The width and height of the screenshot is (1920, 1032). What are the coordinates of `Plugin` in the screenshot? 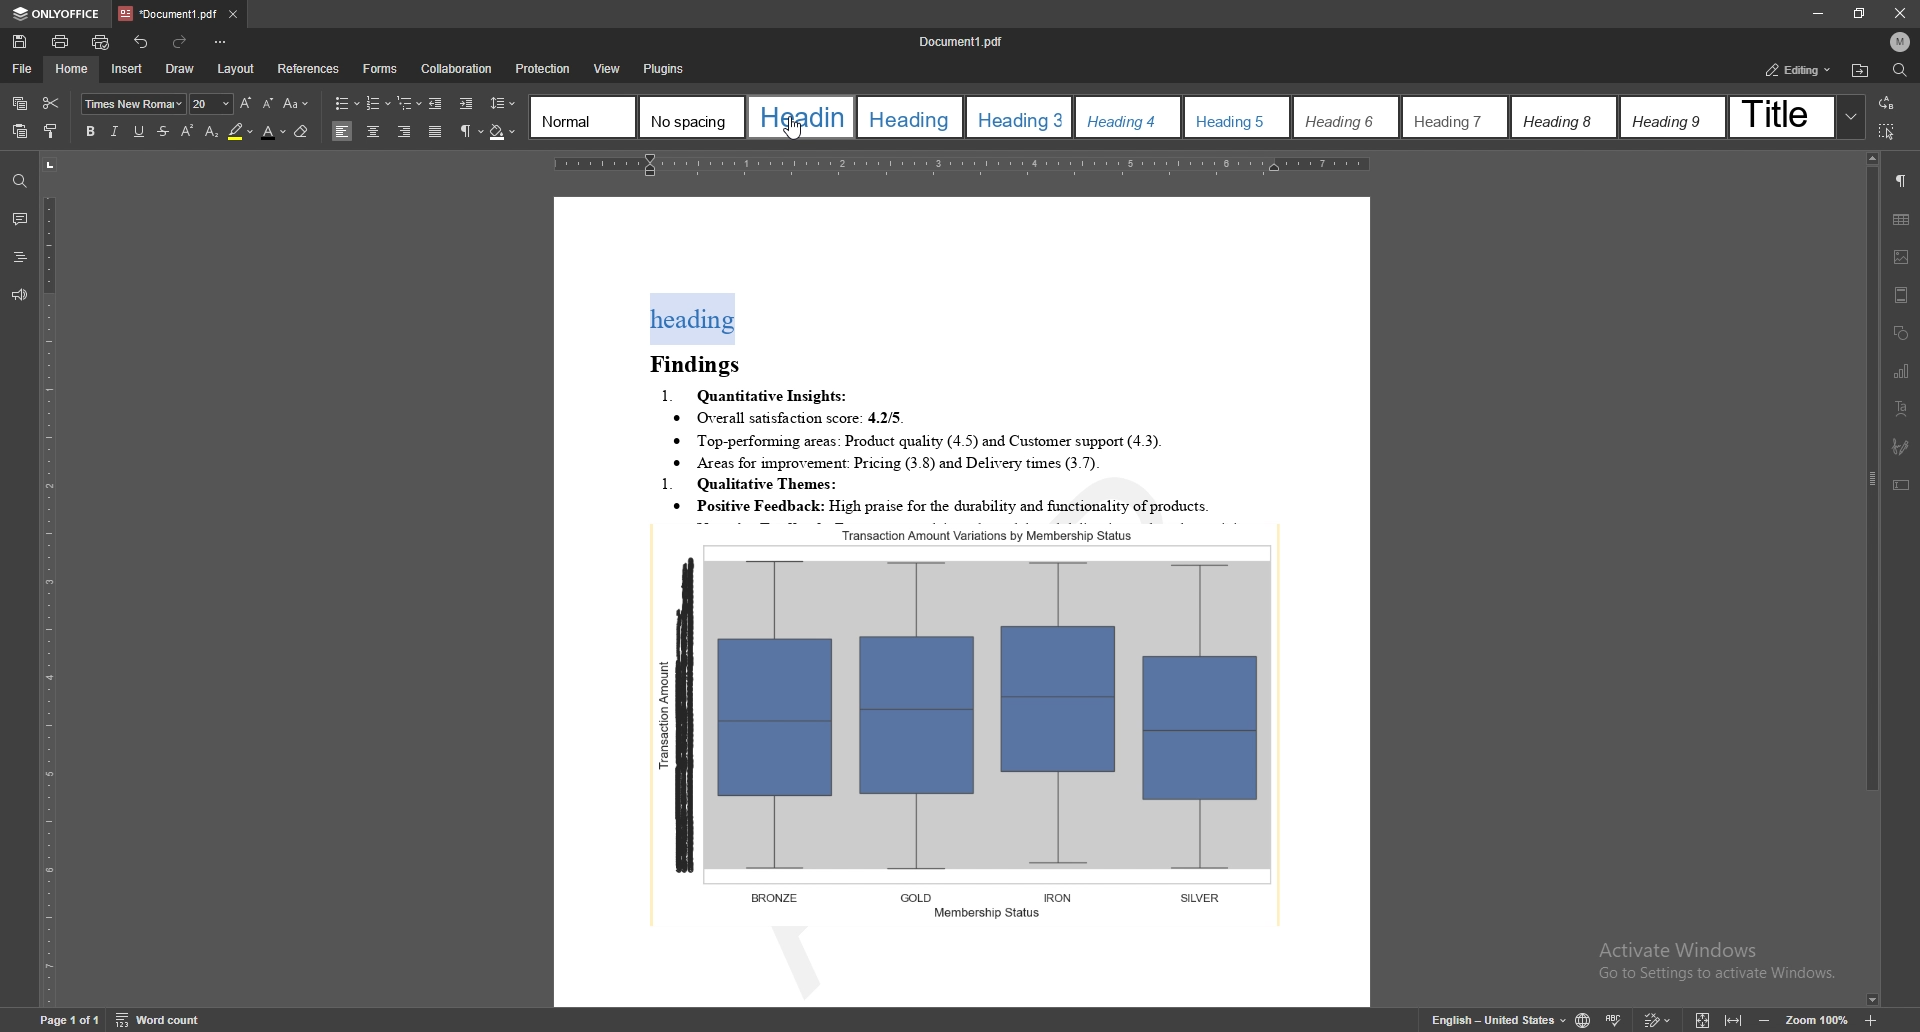 It's located at (664, 68).